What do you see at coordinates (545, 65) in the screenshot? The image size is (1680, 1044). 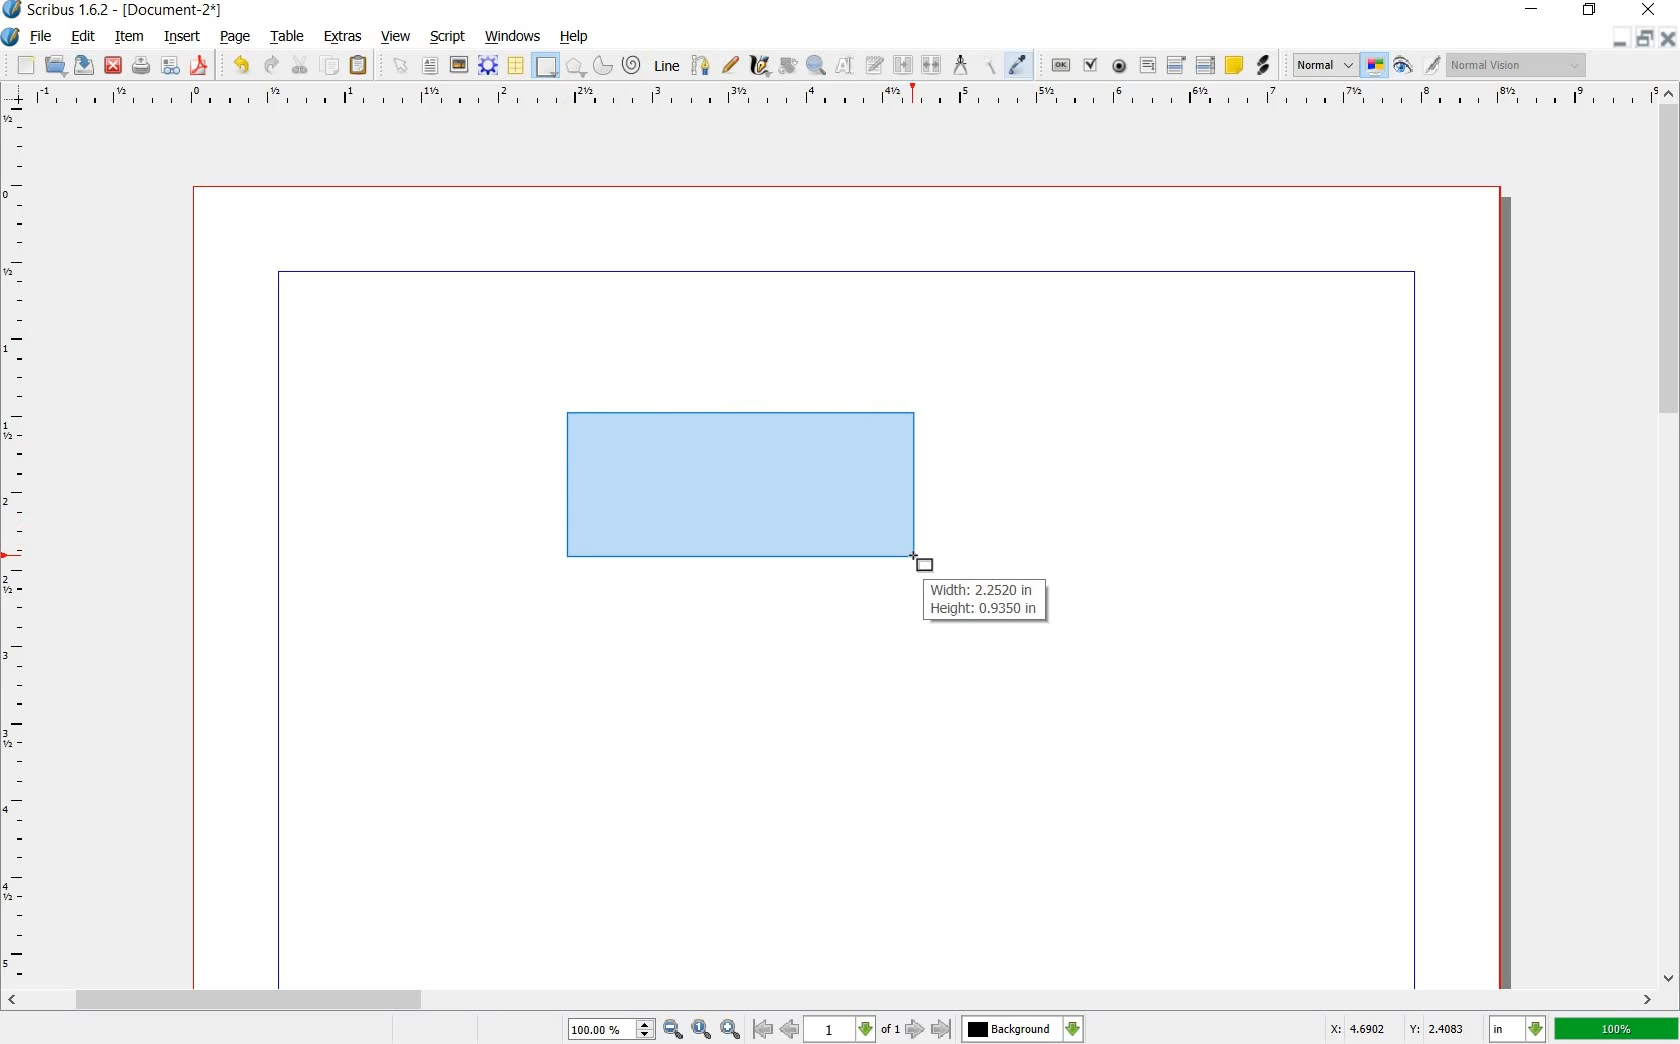 I see `SHAPE` at bounding box center [545, 65].